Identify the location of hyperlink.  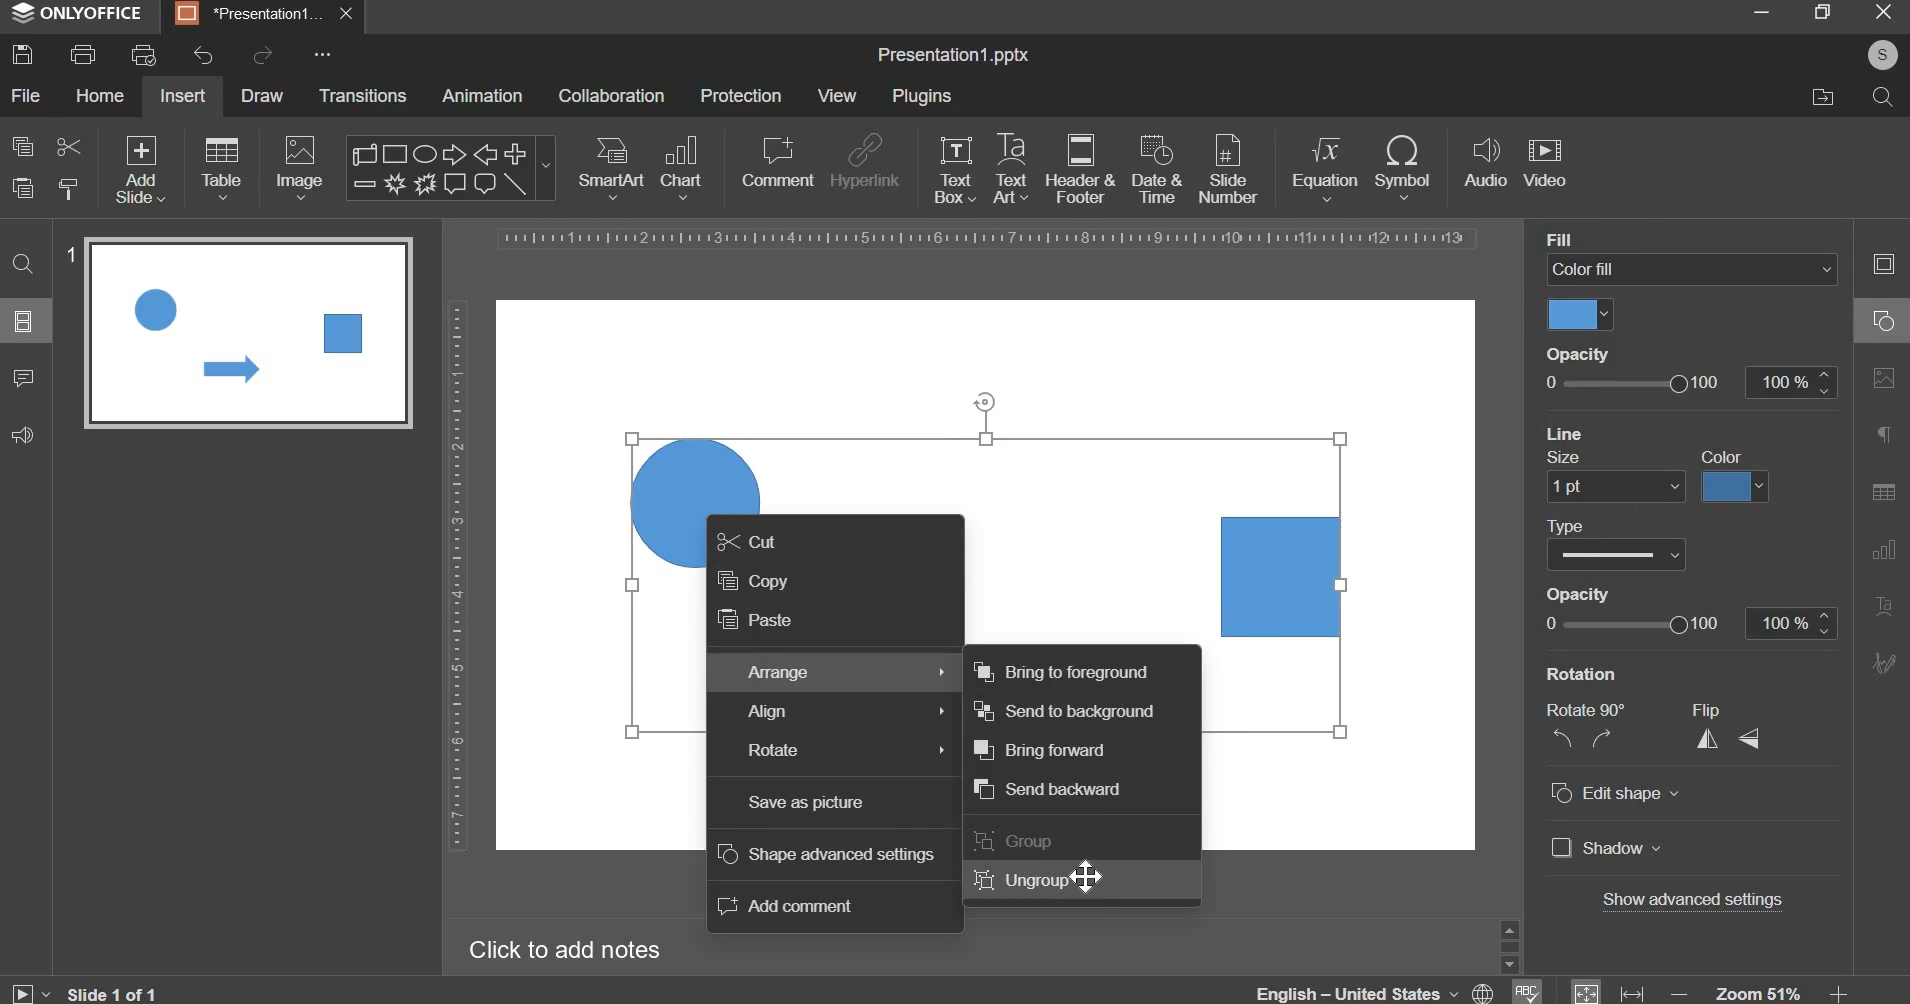
(864, 164).